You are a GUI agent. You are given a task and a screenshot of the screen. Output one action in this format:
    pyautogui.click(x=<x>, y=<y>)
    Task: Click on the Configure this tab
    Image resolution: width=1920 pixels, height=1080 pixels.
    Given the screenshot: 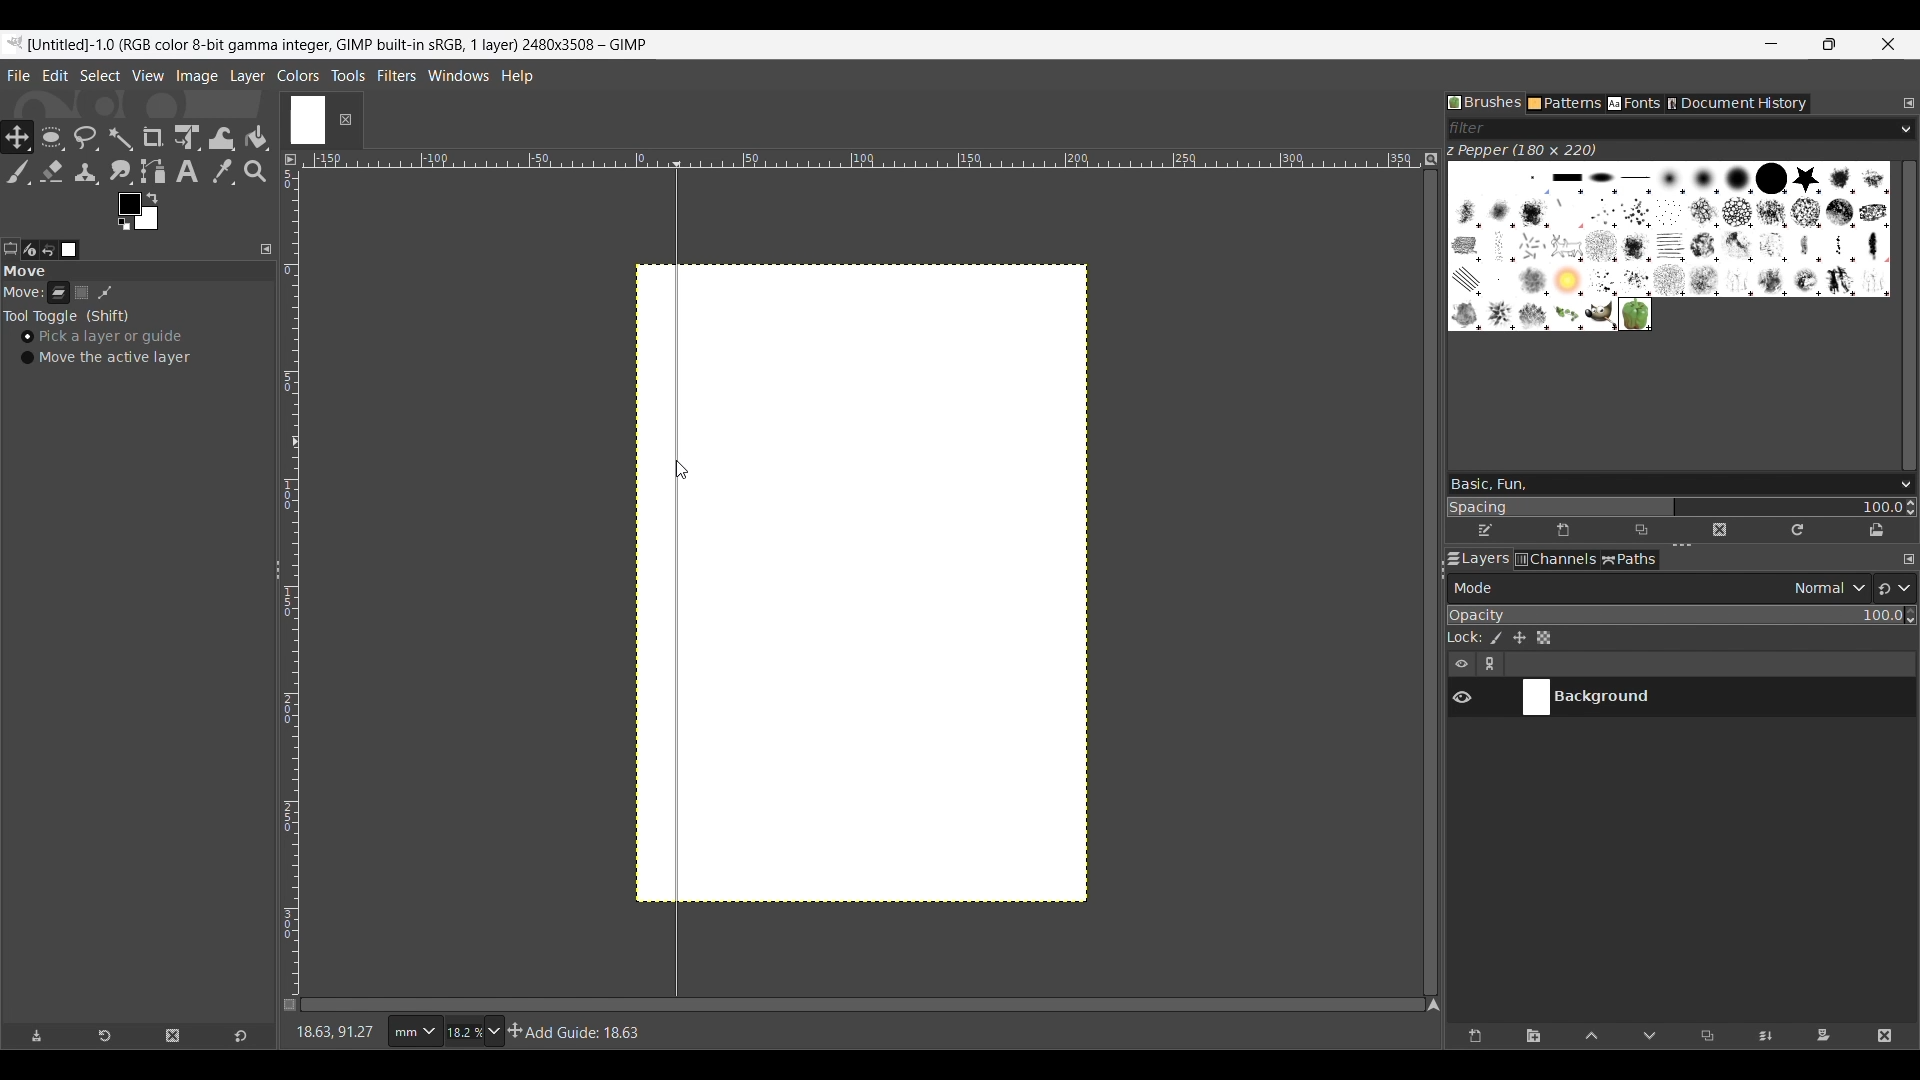 What is the action you would take?
    pyautogui.click(x=1908, y=559)
    